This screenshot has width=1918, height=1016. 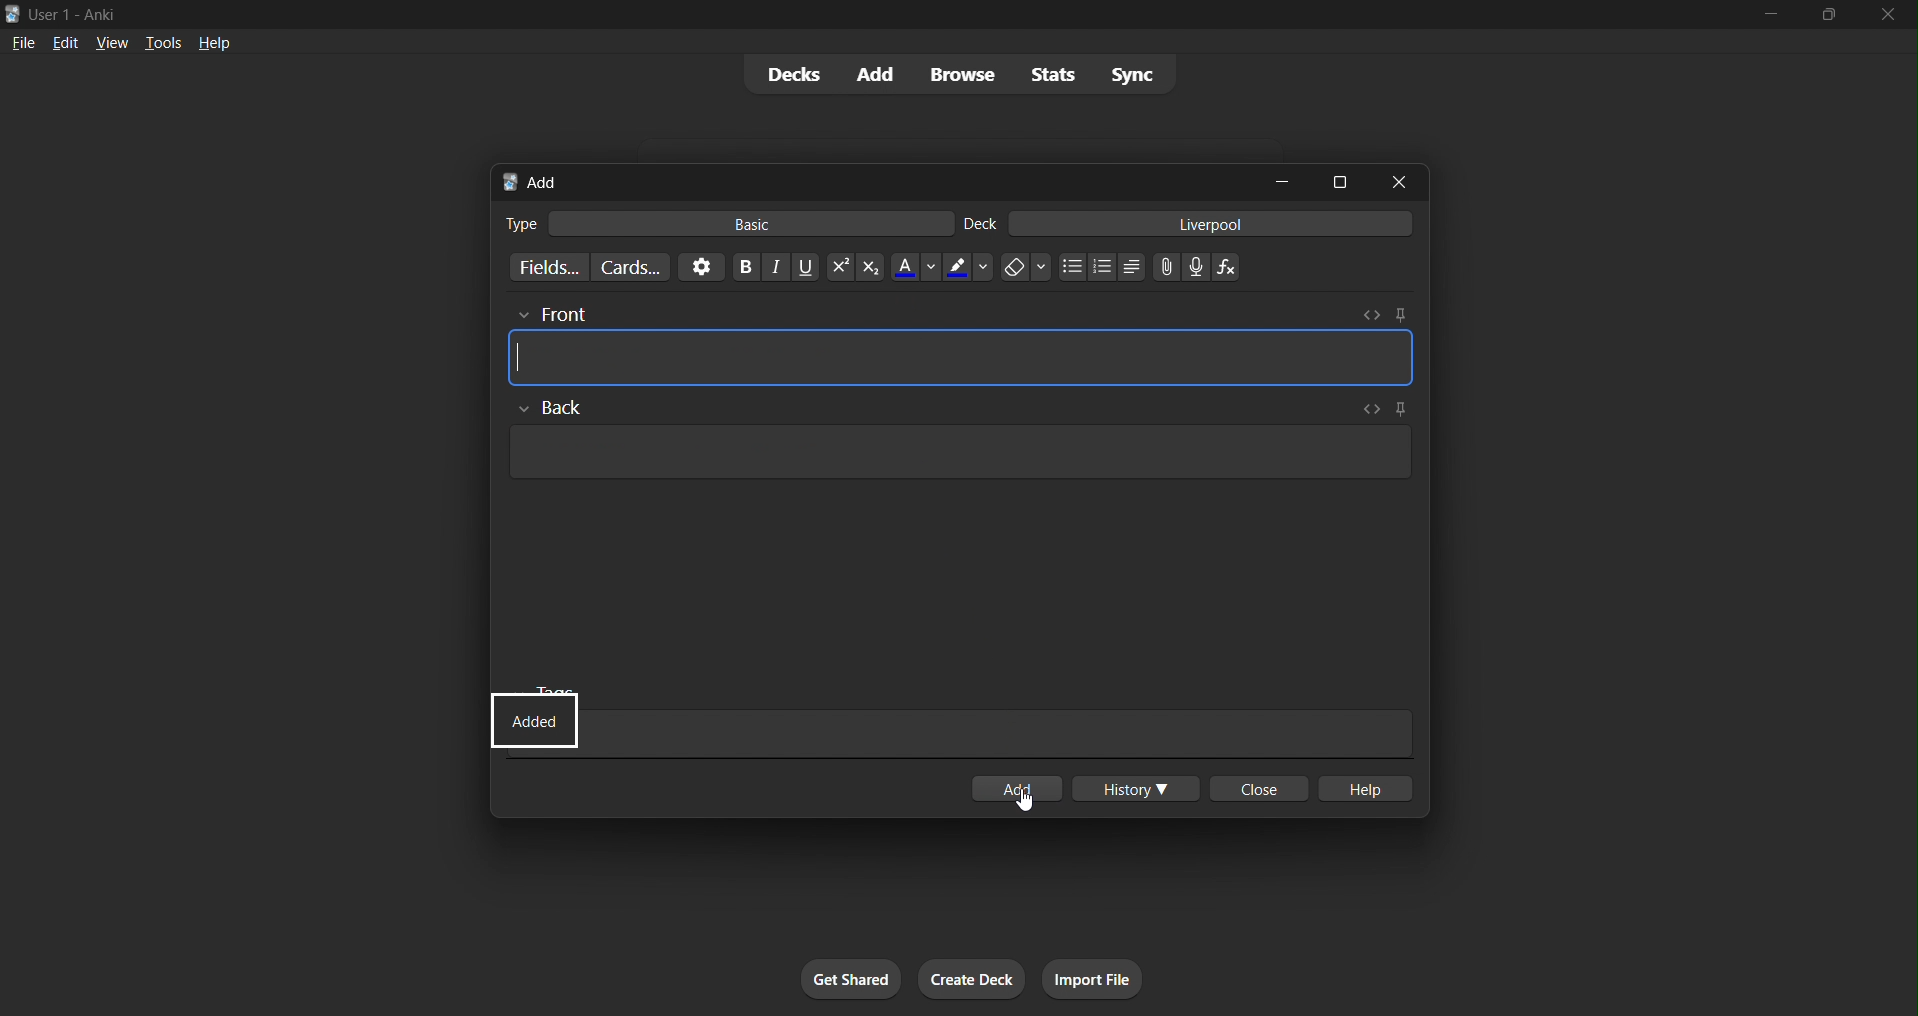 I want to click on customize card fields, so click(x=545, y=267).